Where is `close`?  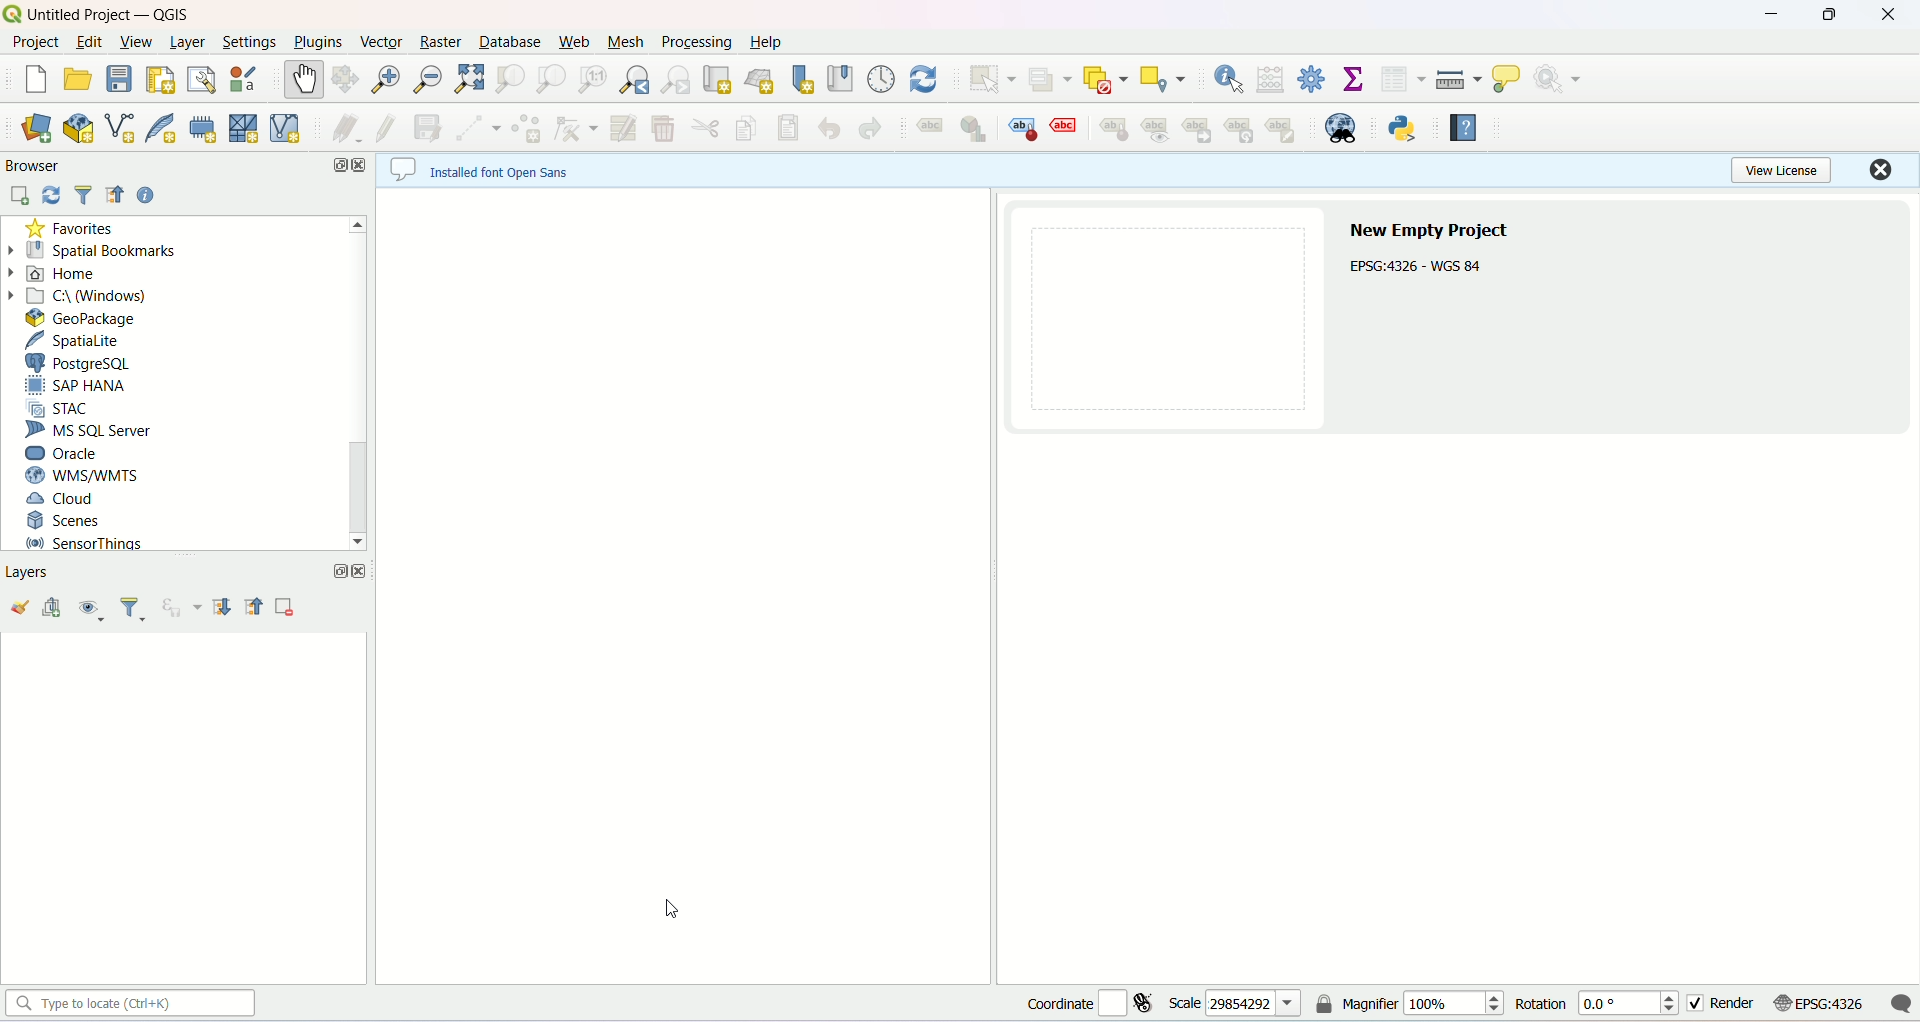 close is located at coordinates (1889, 15).